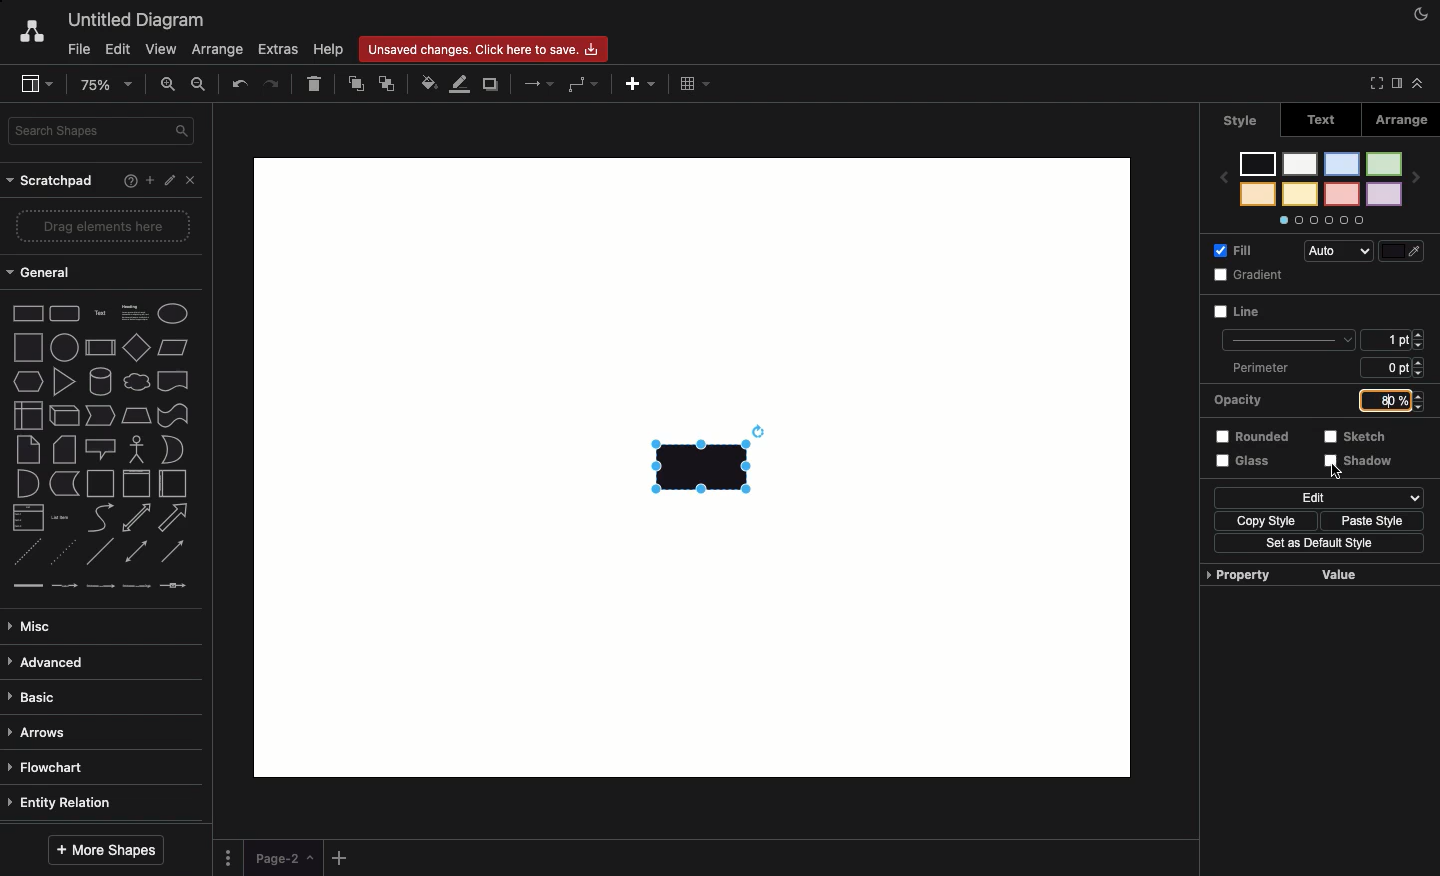 The height and width of the screenshot is (876, 1440). What do you see at coordinates (28, 315) in the screenshot?
I see `Rectangle ` at bounding box center [28, 315].